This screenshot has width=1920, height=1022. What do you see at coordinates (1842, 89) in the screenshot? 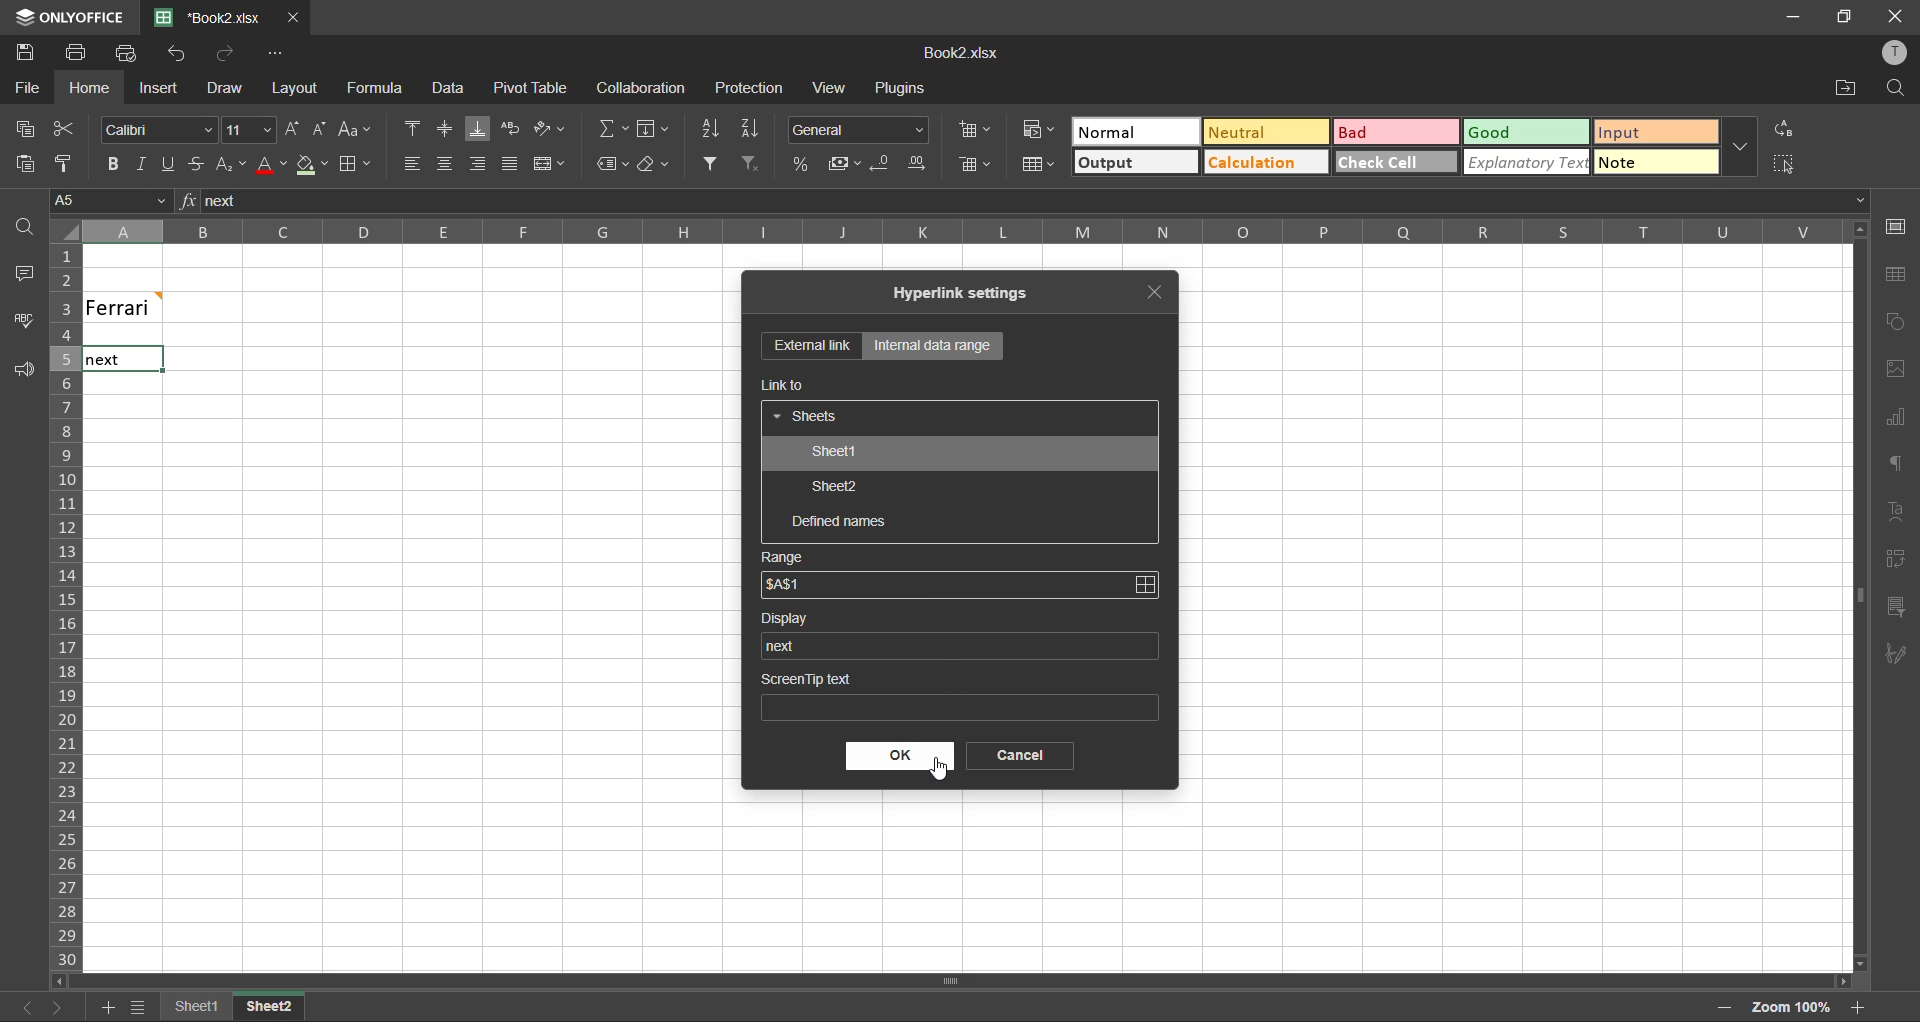
I see `open location` at bounding box center [1842, 89].